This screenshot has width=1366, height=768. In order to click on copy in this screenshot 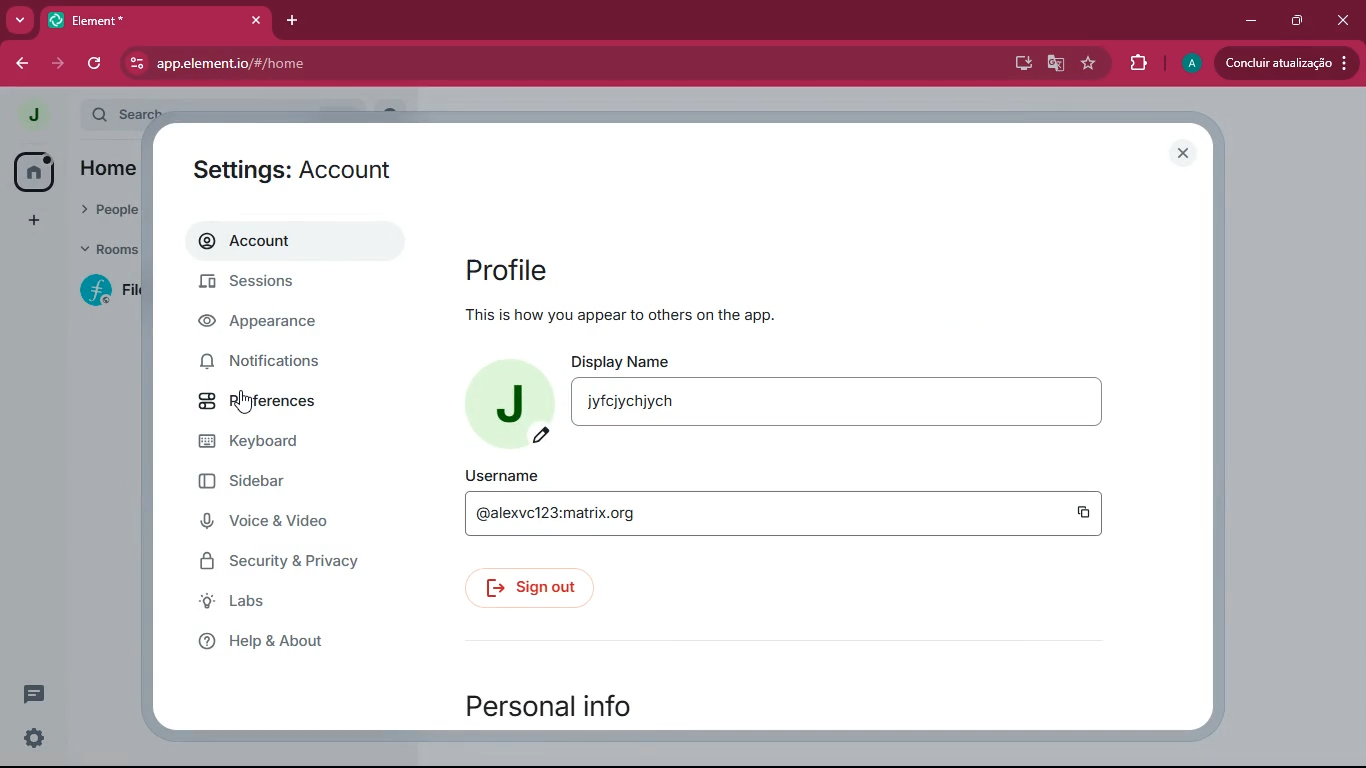, I will do `click(1087, 514)`.